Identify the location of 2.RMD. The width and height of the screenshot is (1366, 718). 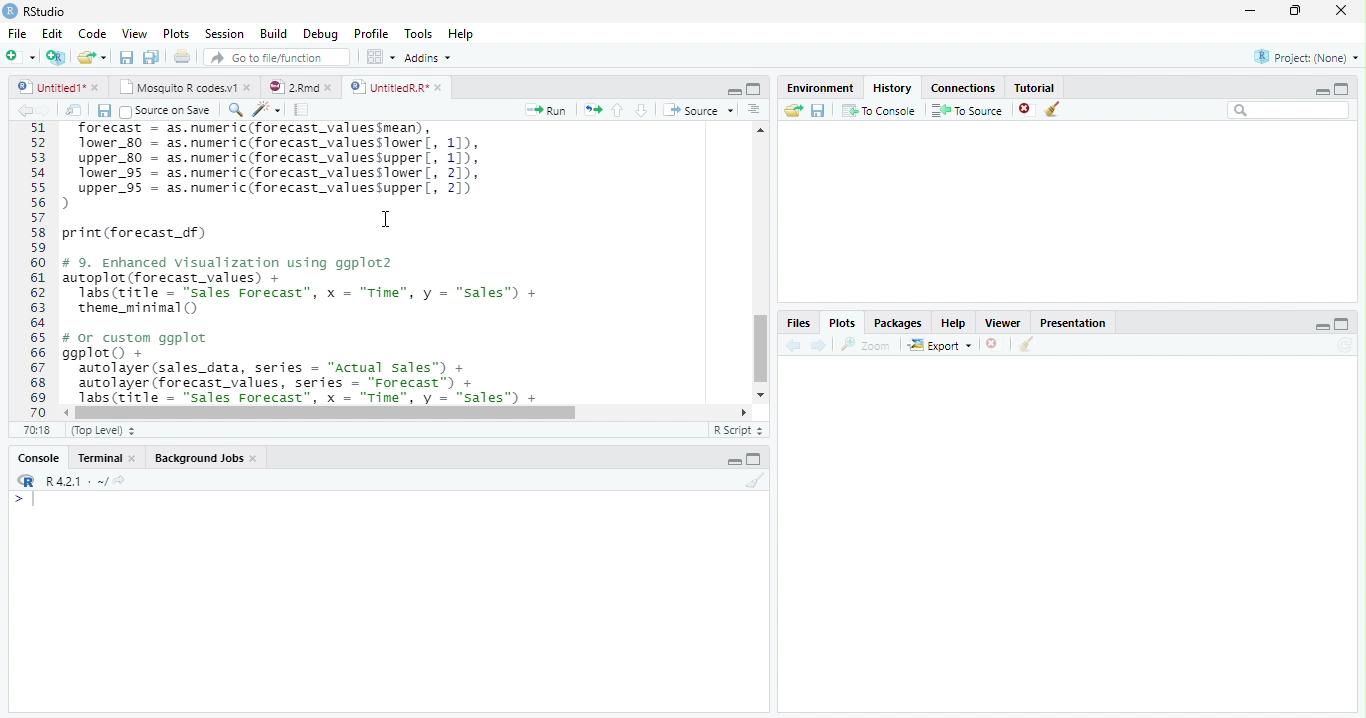
(300, 87).